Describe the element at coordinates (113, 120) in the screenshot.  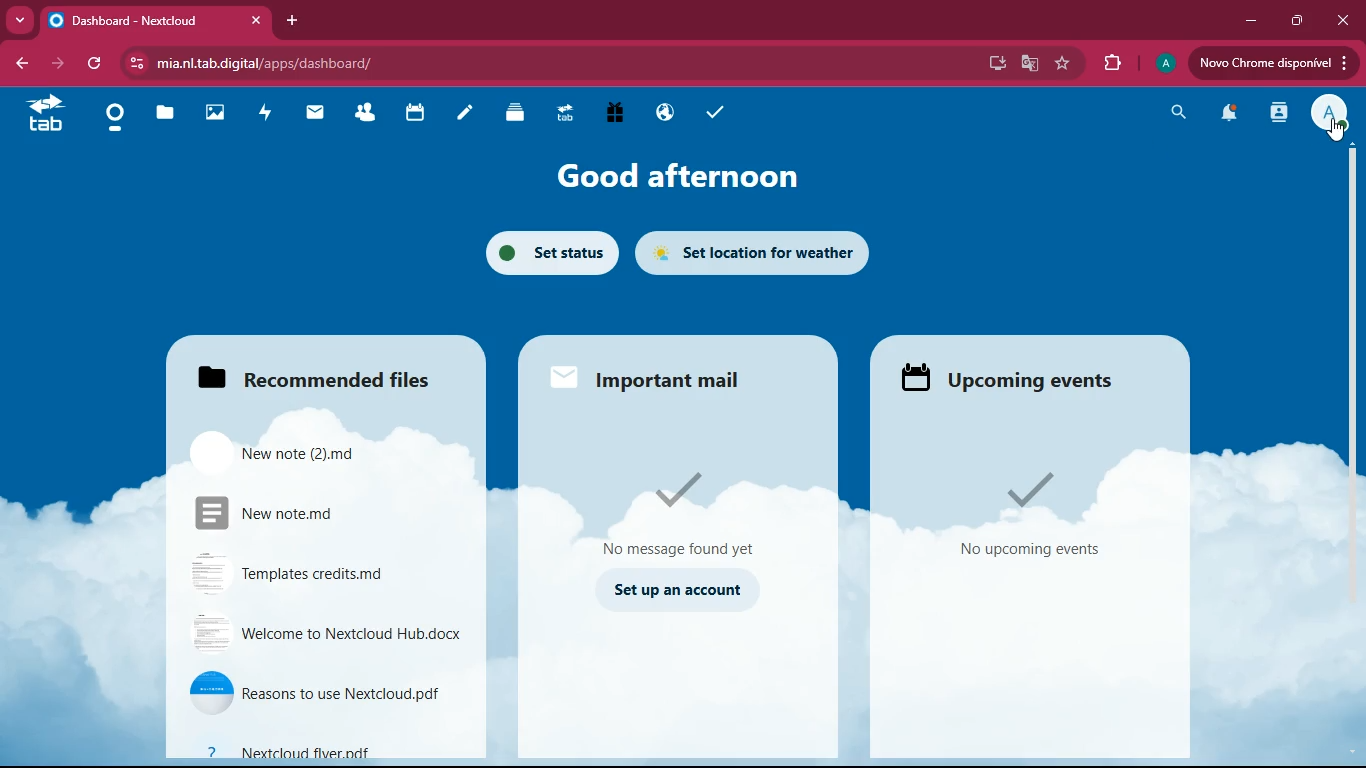
I see `home` at that location.